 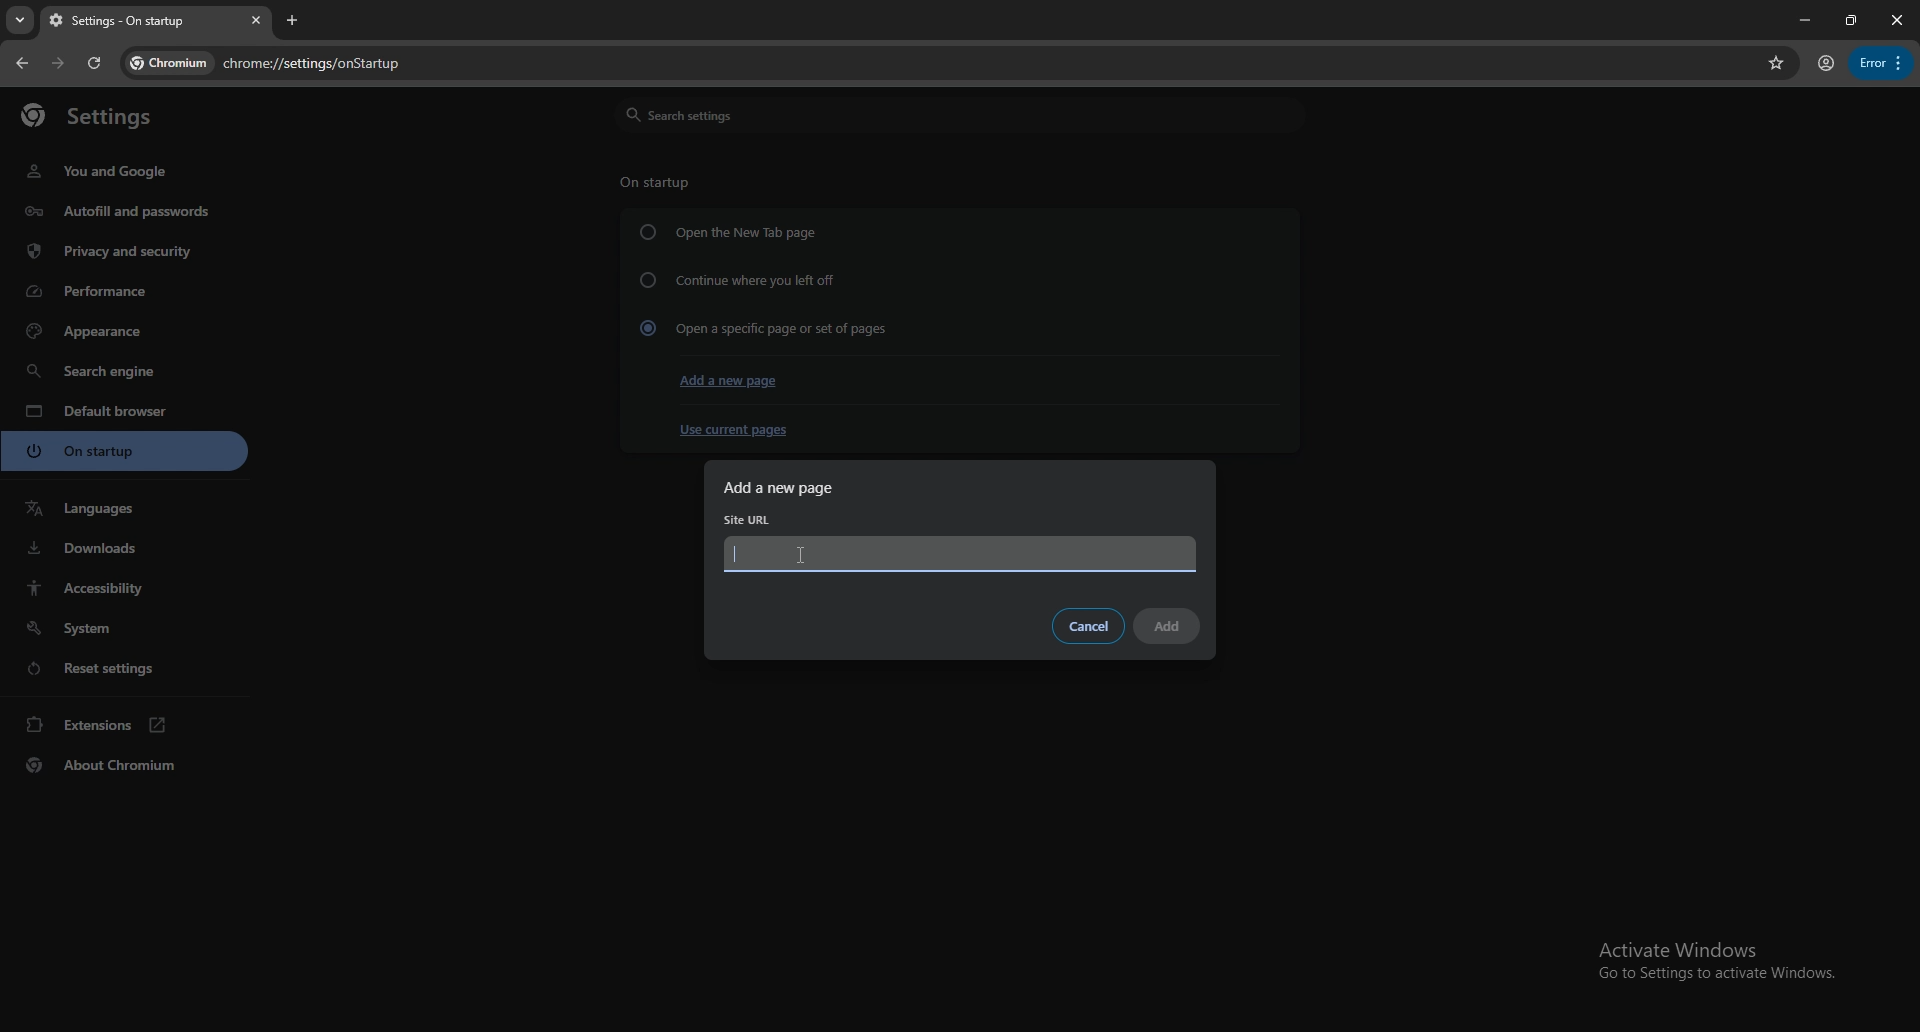 I want to click on downloads, so click(x=123, y=548).